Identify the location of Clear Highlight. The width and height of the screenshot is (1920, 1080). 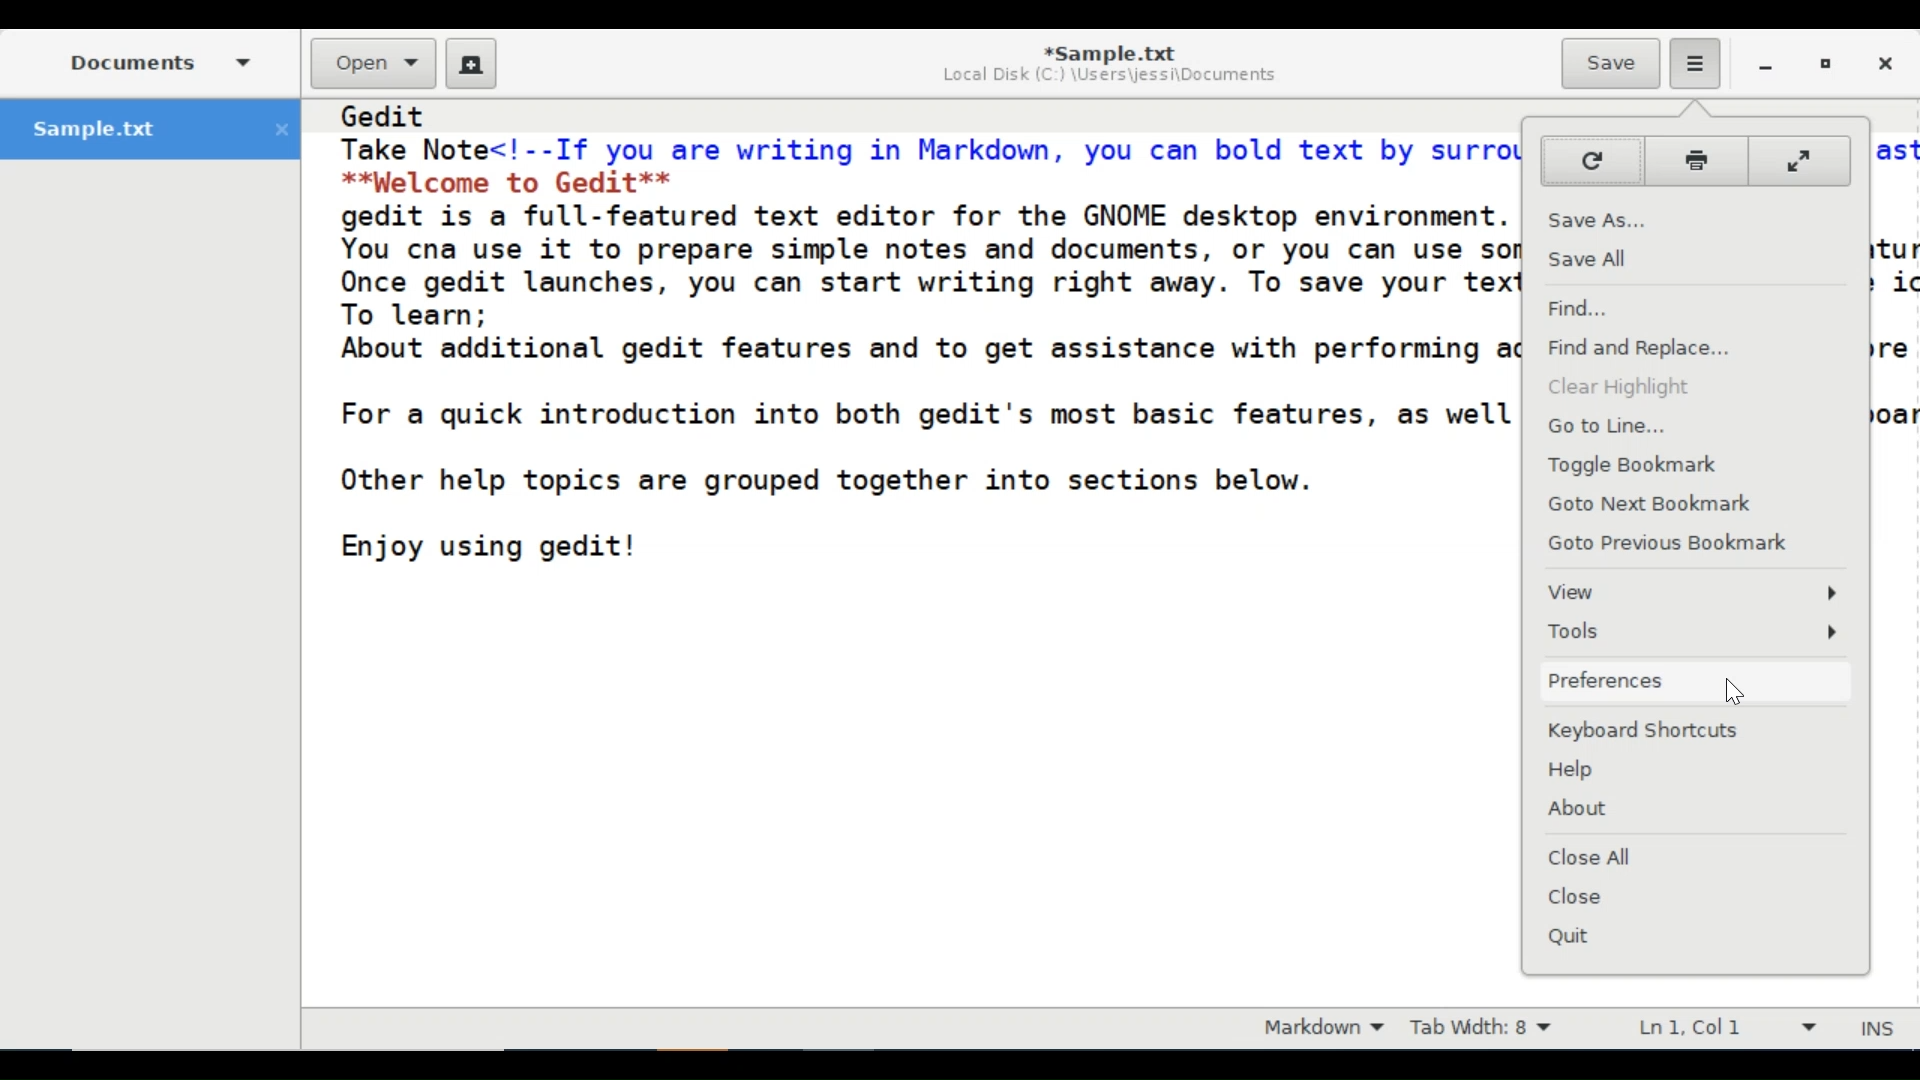
(1622, 388).